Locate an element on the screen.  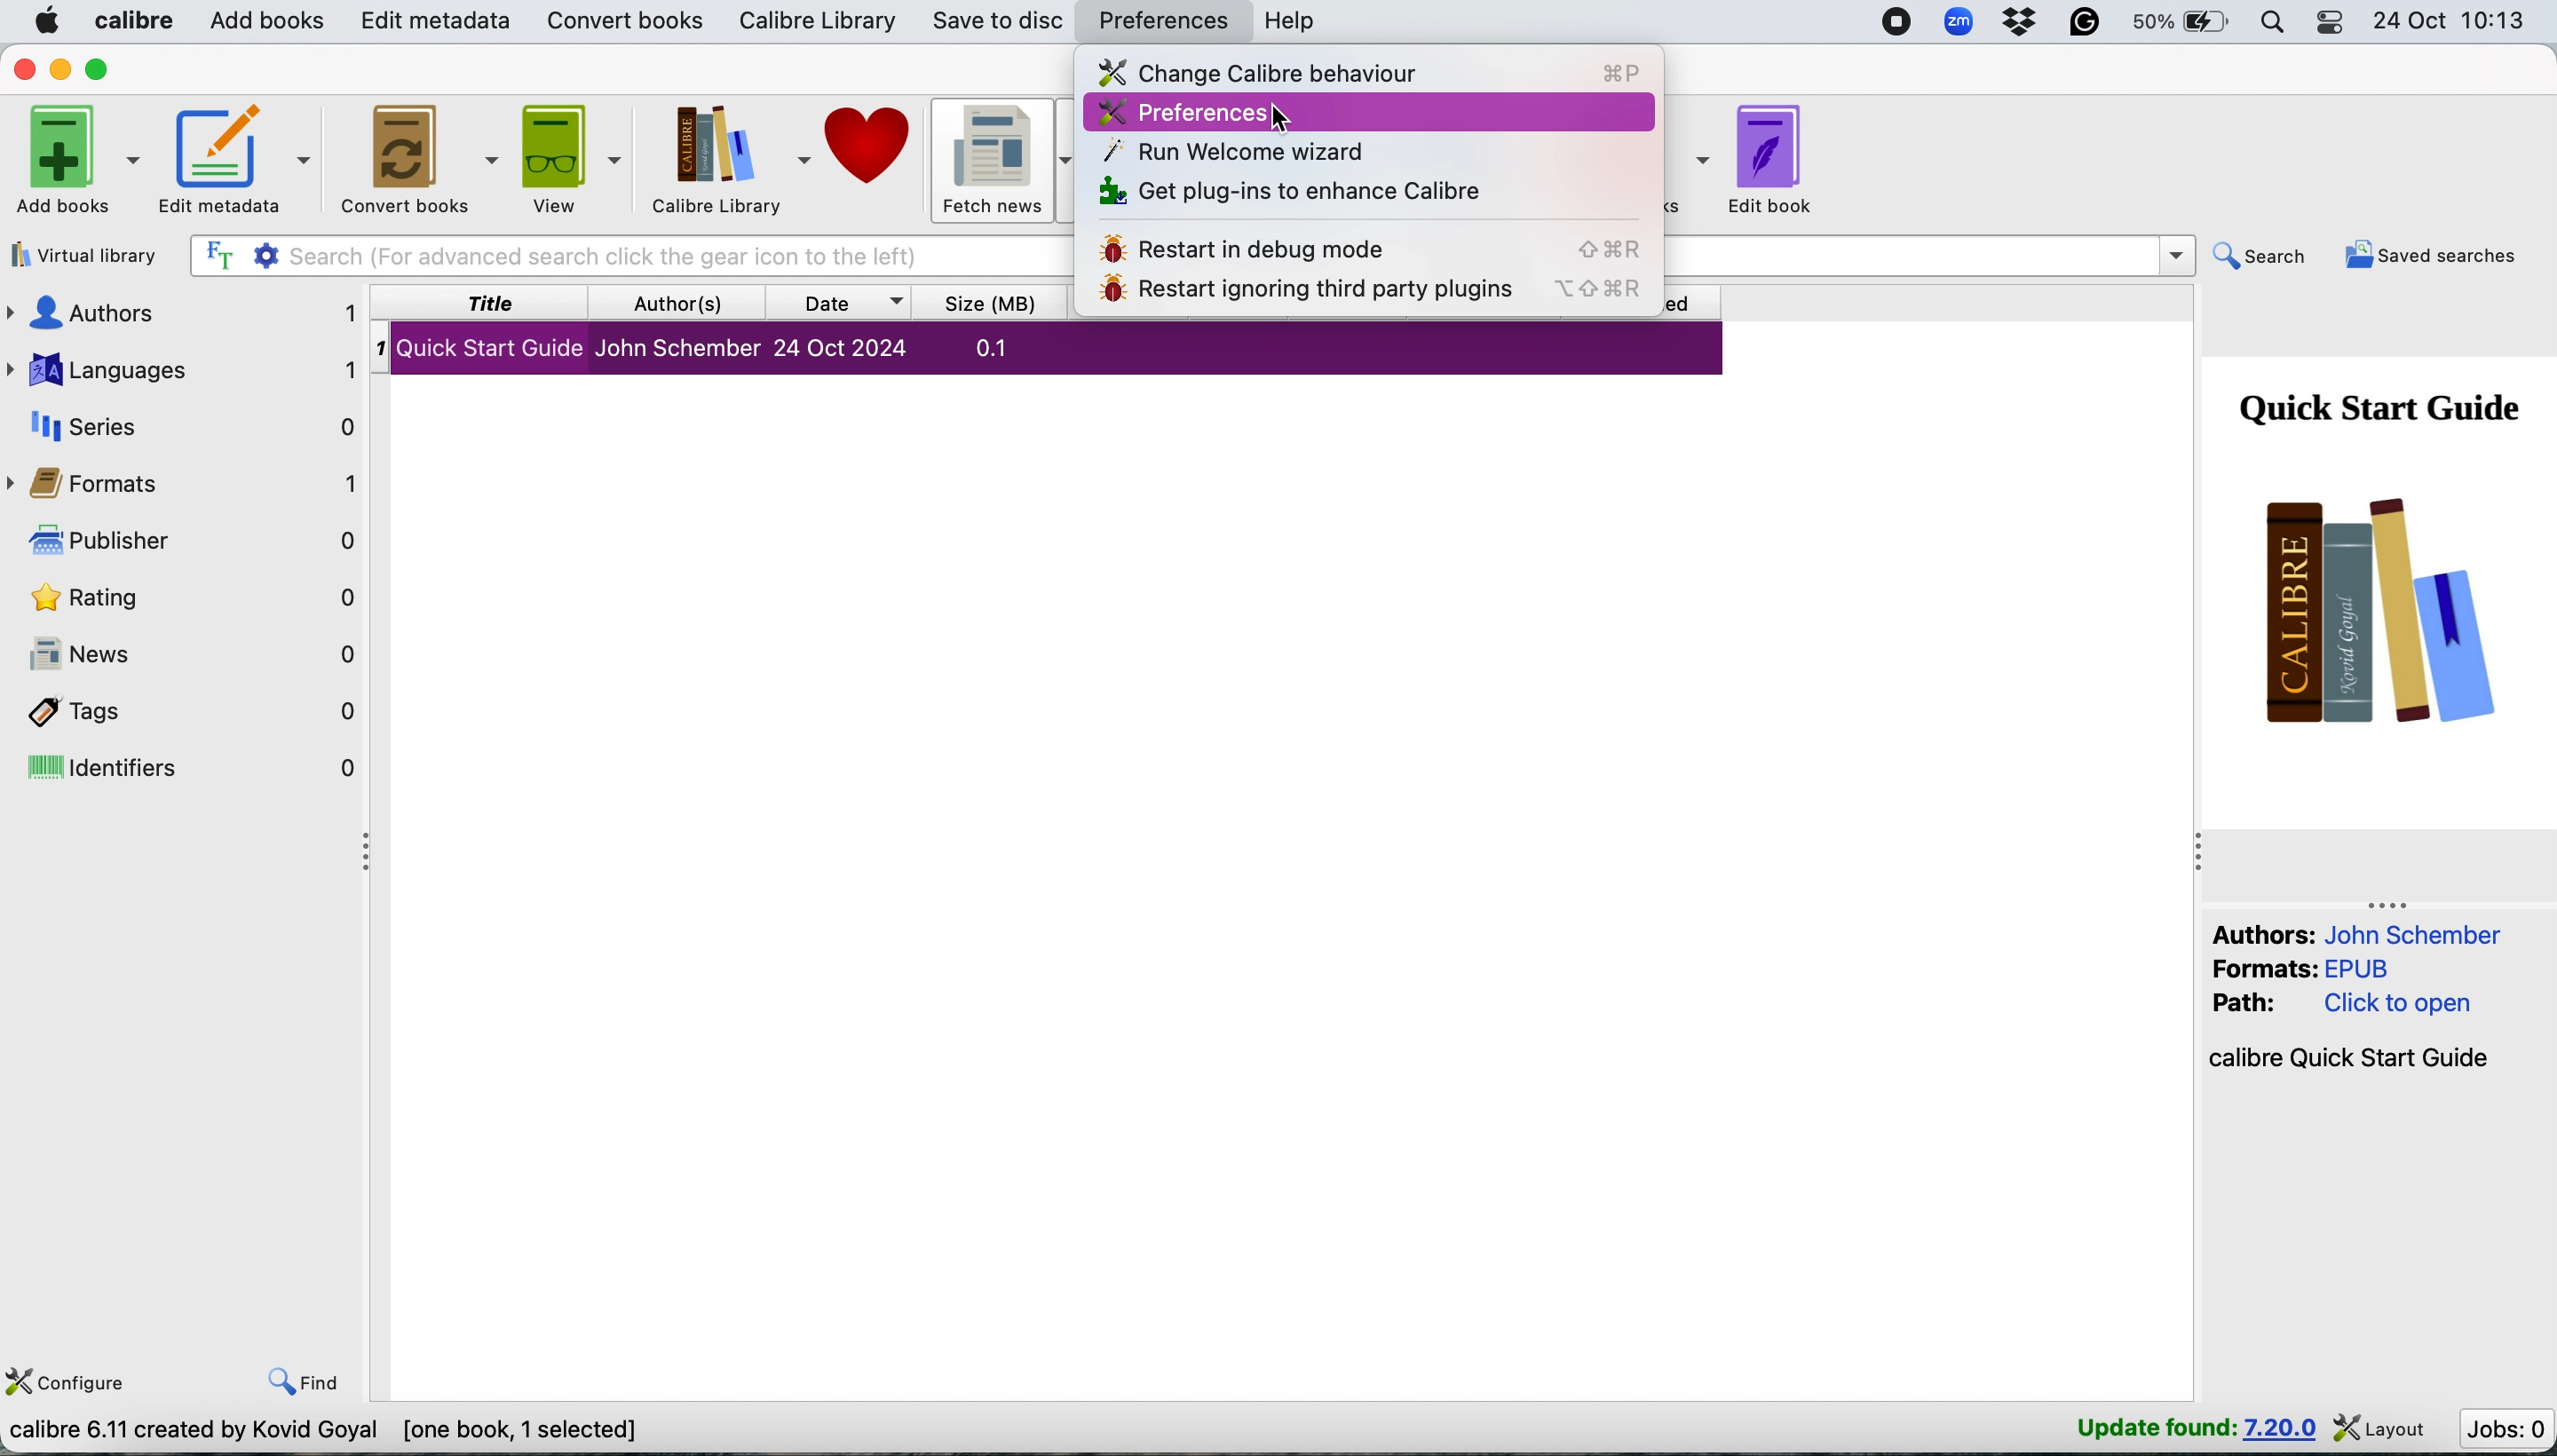
system logo is located at coordinates (46, 23).